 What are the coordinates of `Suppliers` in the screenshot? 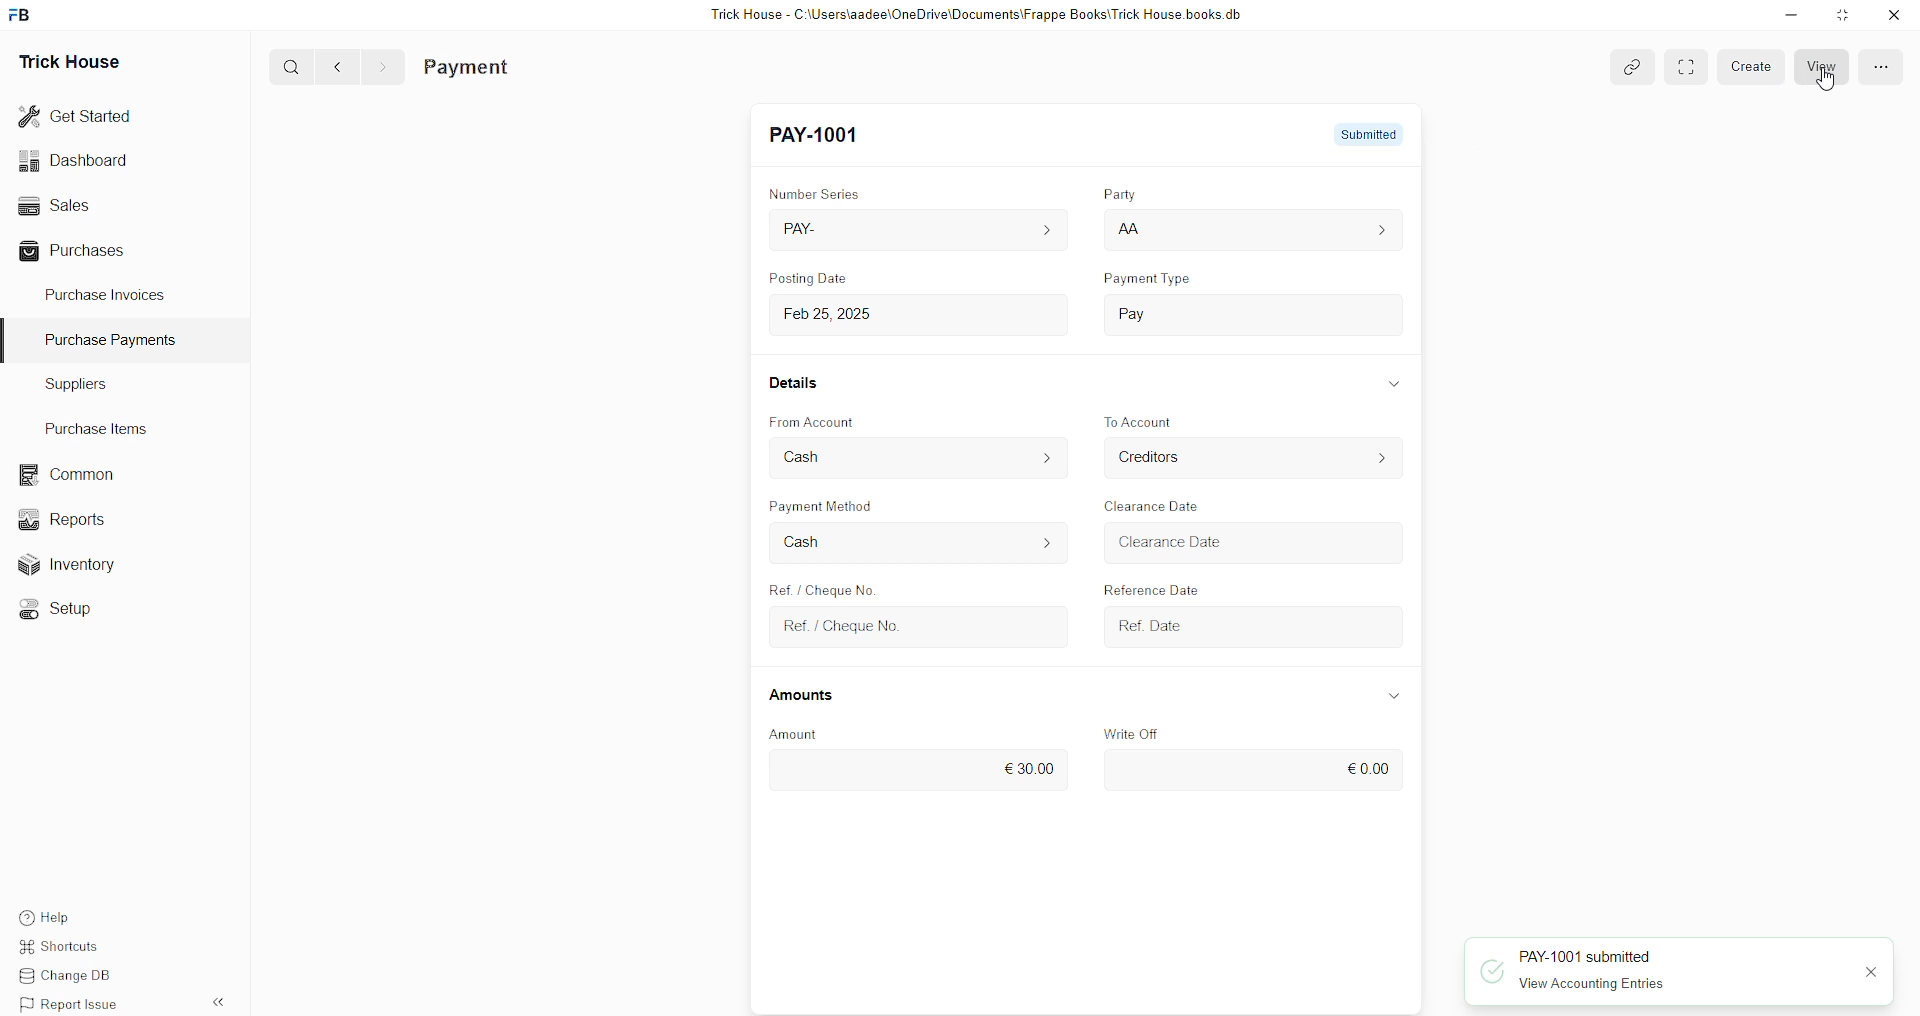 It's located at (68, 383).